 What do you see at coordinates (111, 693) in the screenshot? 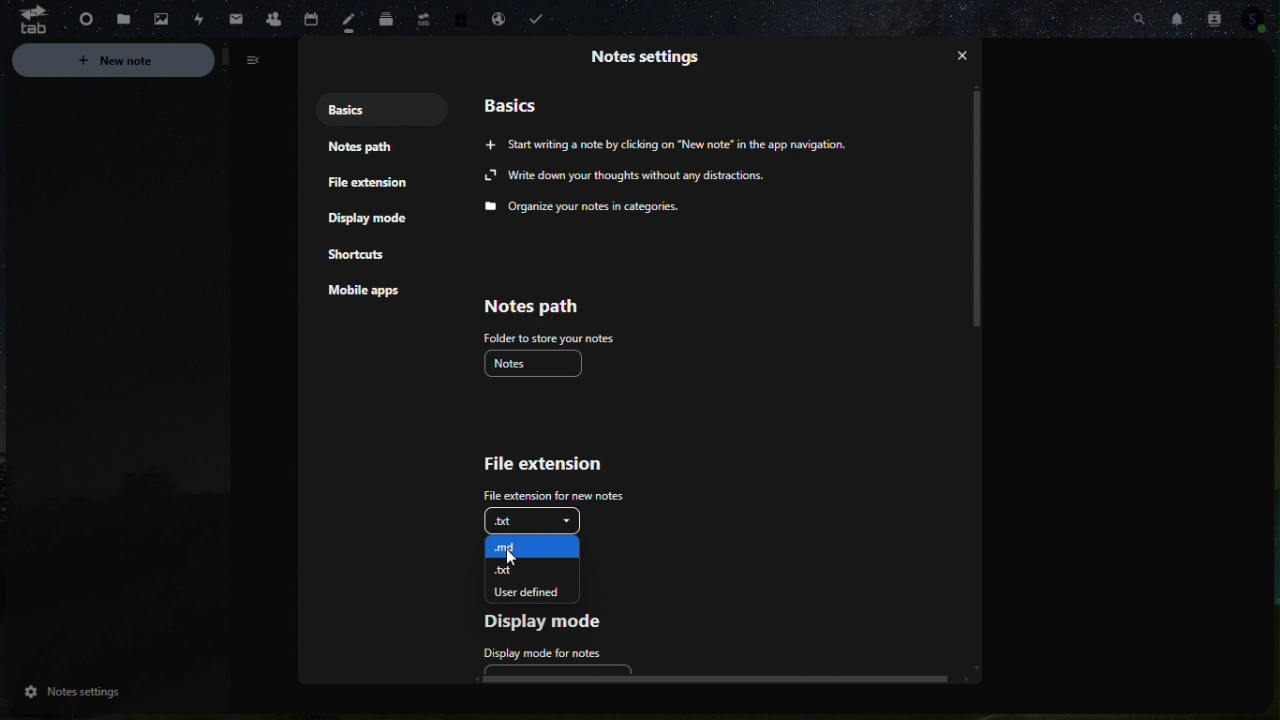
I see `notes settings` at bounding box center [111, 693].